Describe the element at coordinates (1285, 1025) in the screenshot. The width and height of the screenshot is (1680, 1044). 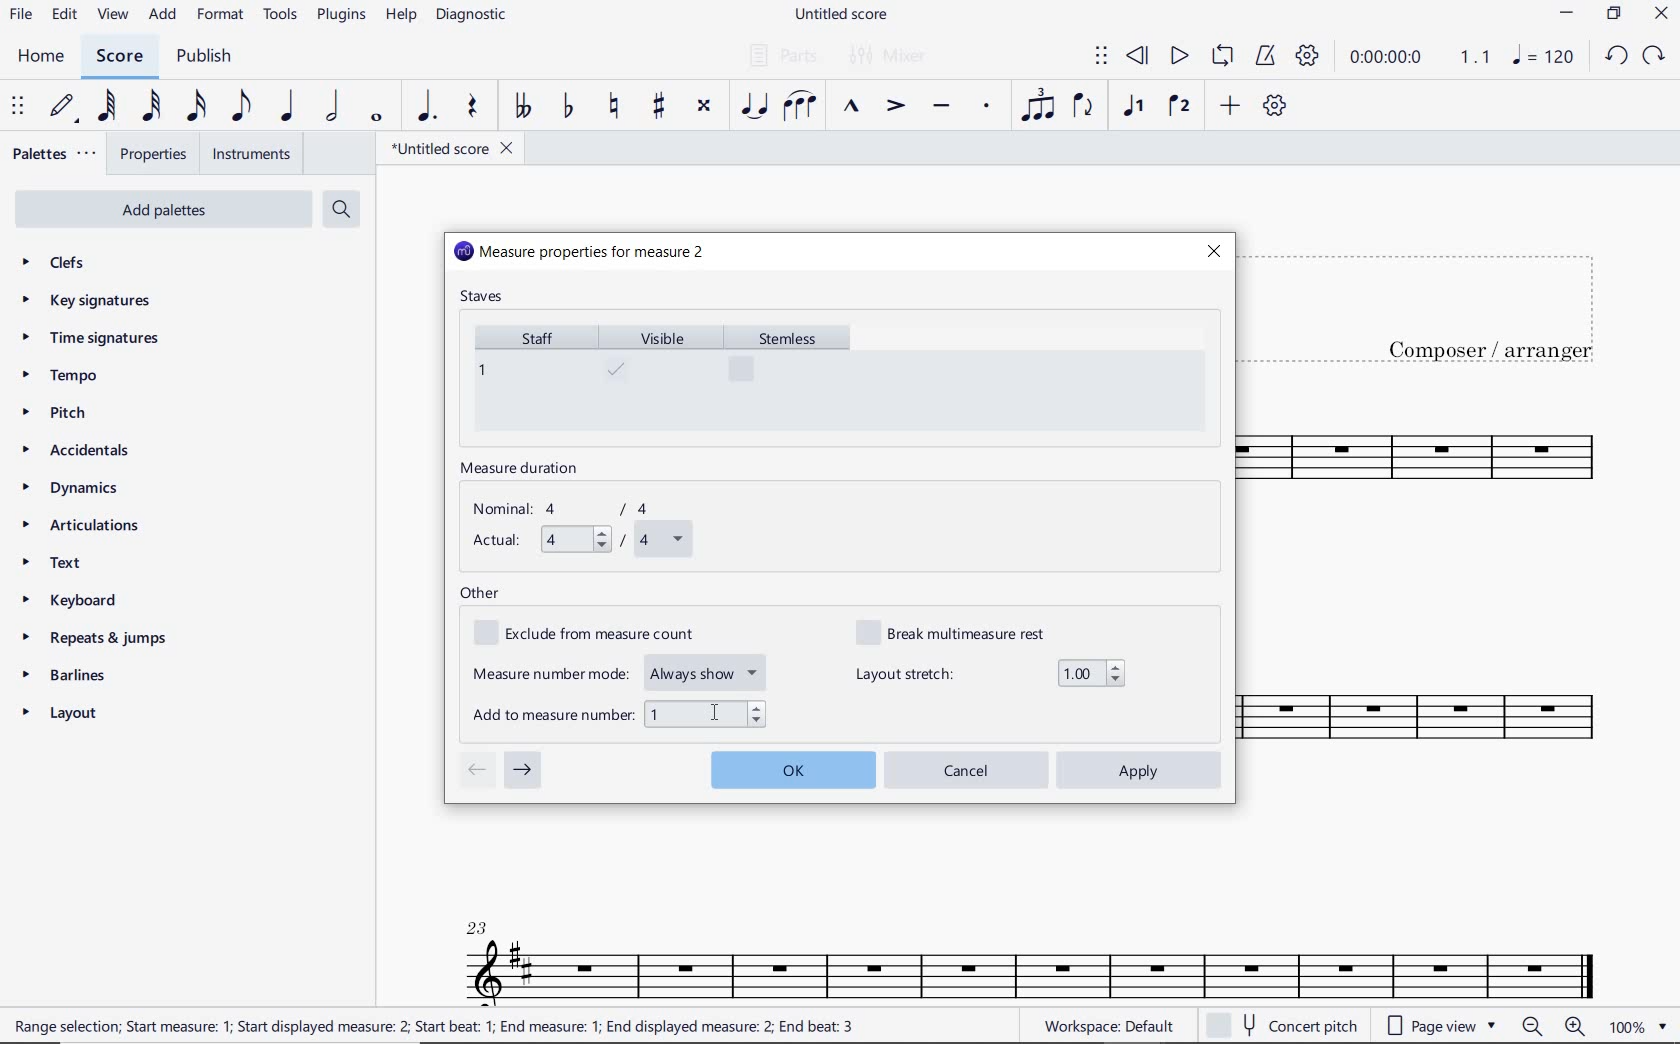
I see `concert pitch` at that location.